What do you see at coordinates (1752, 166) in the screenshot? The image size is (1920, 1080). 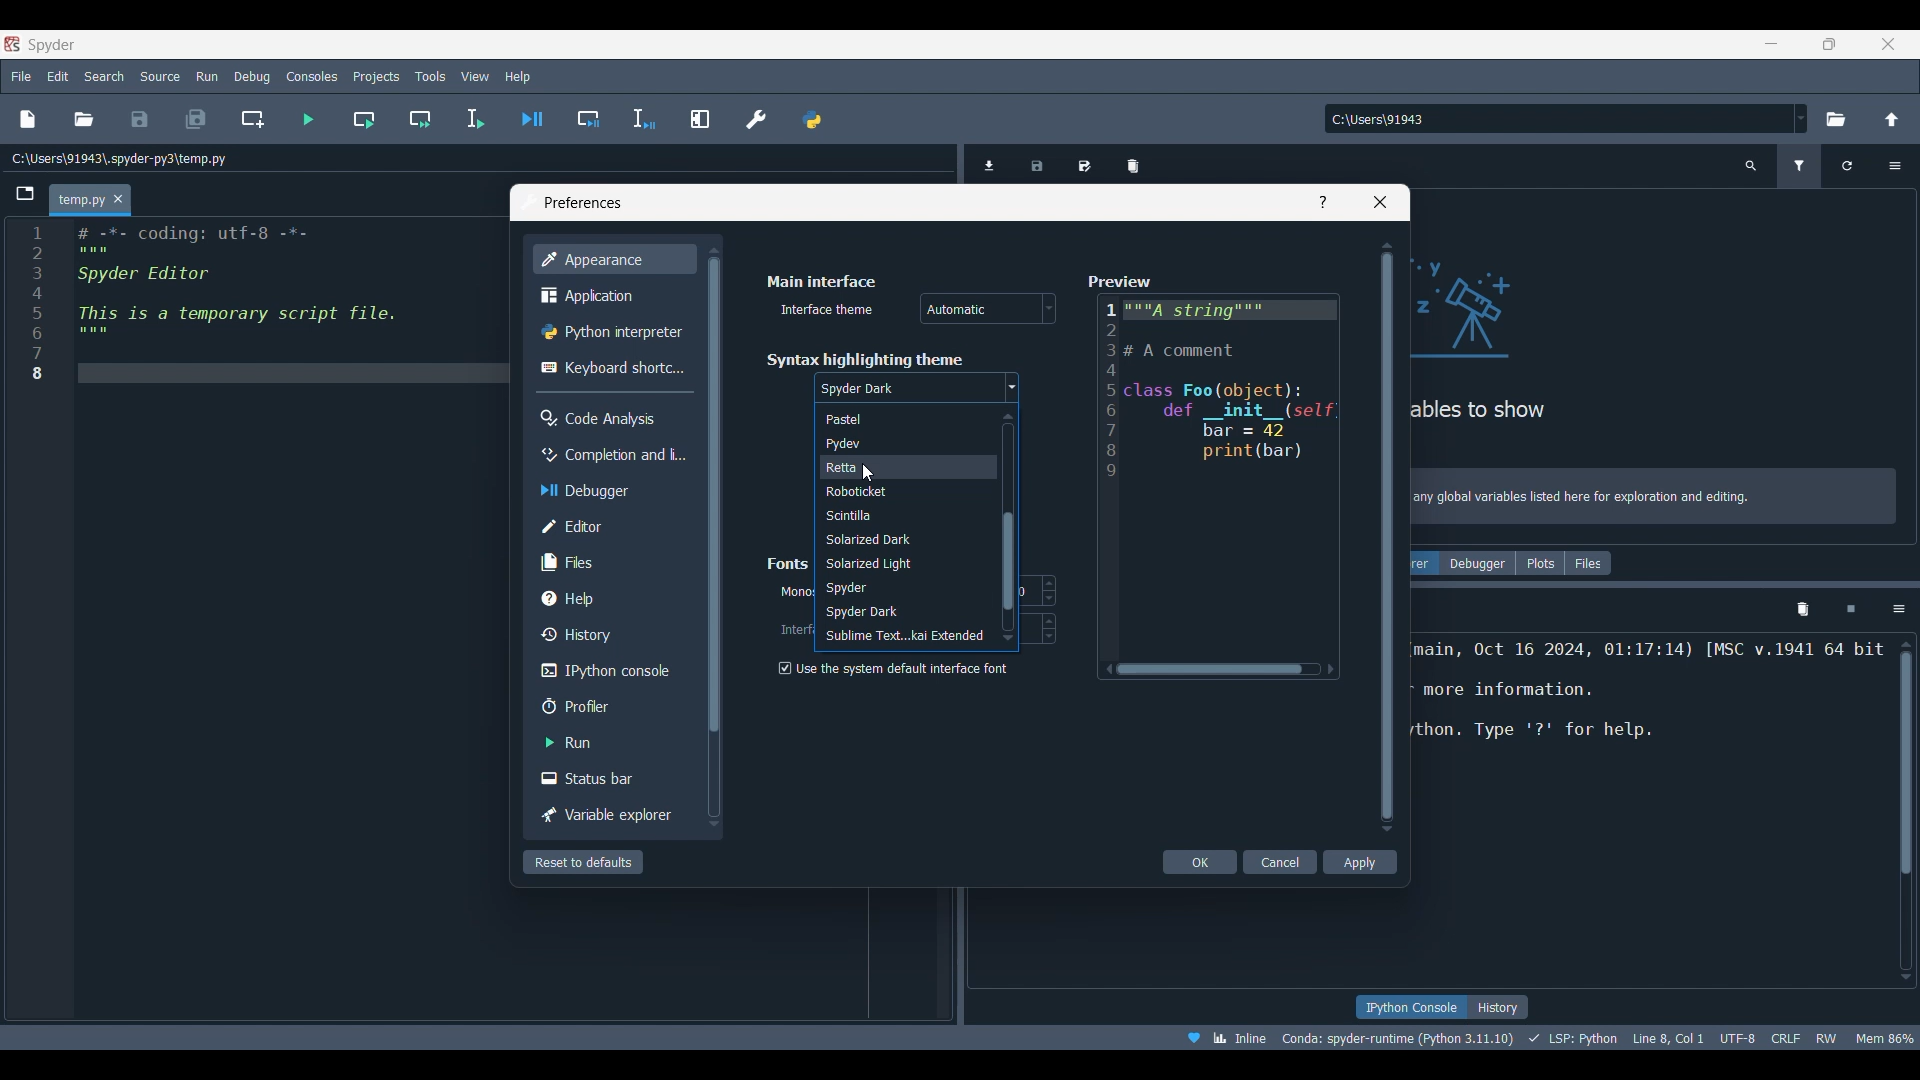 I see `Search variable names and types` at bounding box center [1752, 166].